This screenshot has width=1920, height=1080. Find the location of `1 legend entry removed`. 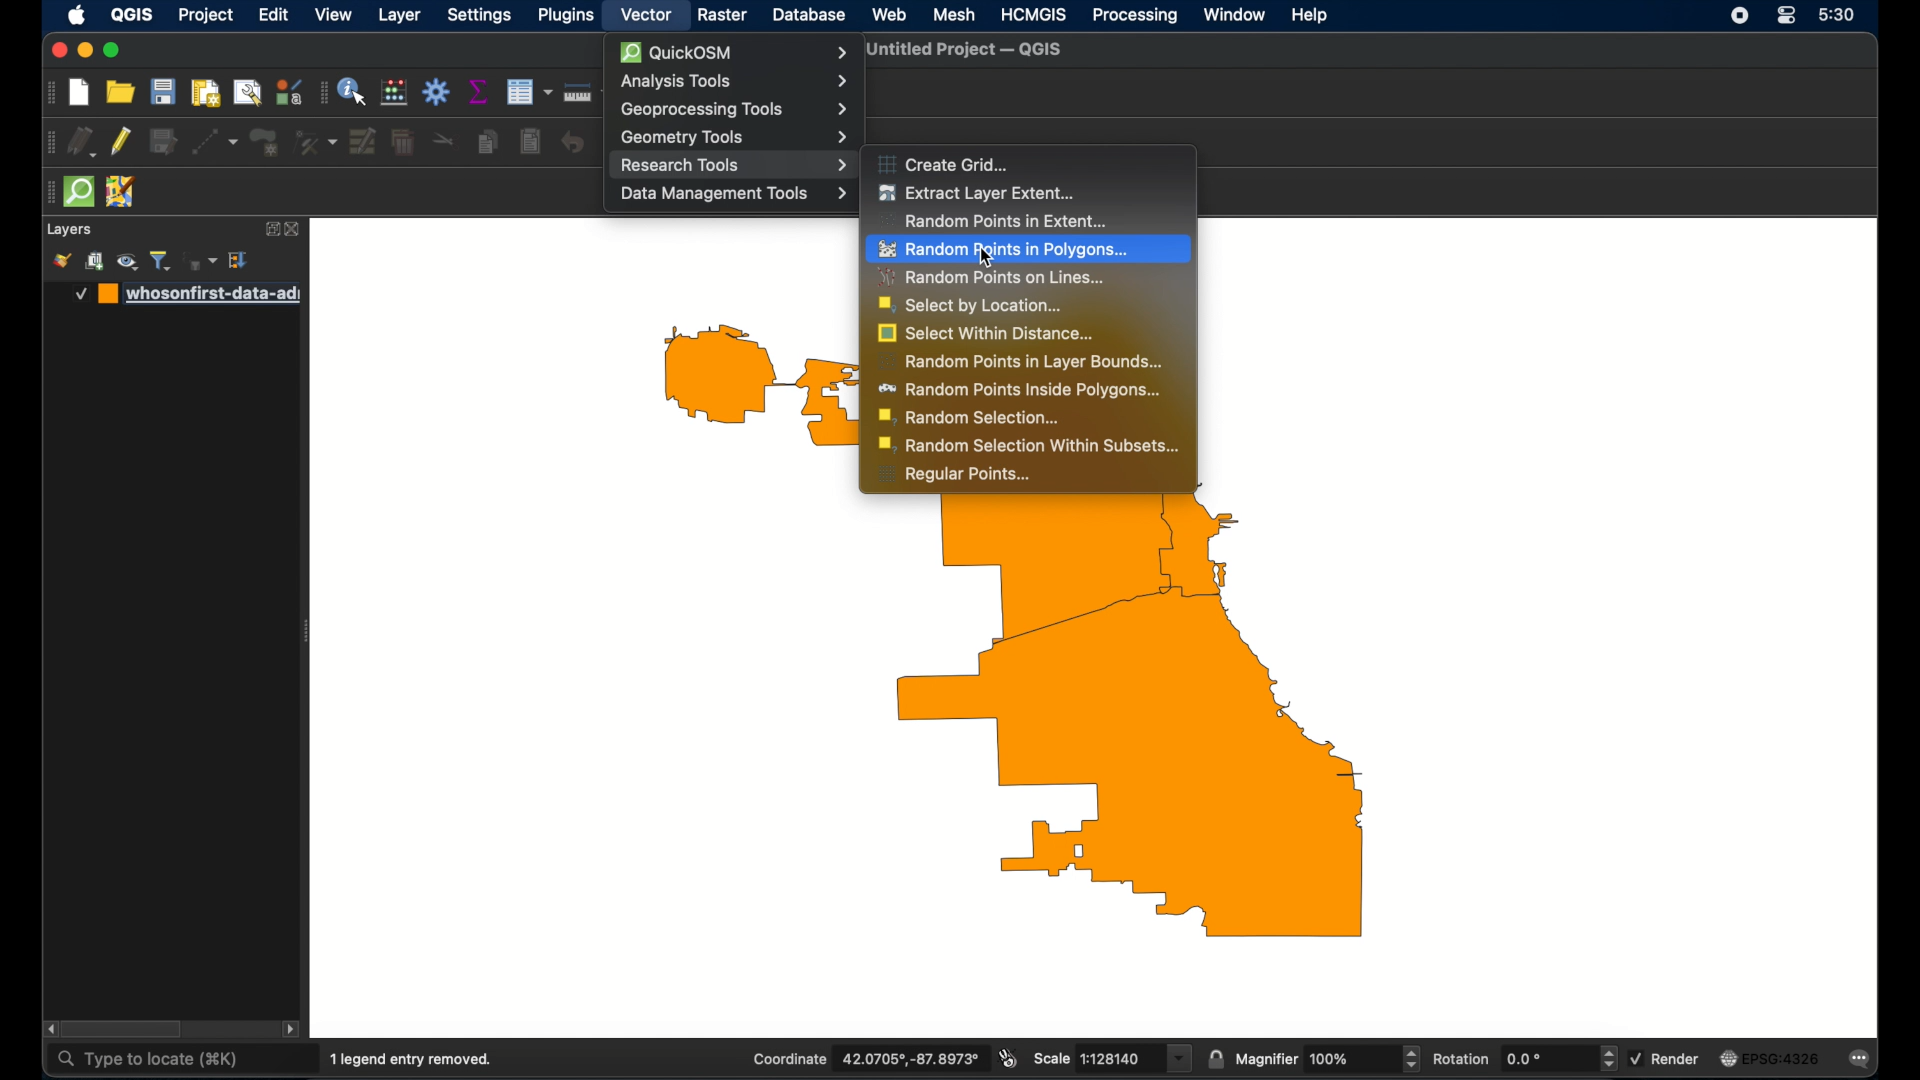

1 legend entry removed is located at coordinates (411, 1060).